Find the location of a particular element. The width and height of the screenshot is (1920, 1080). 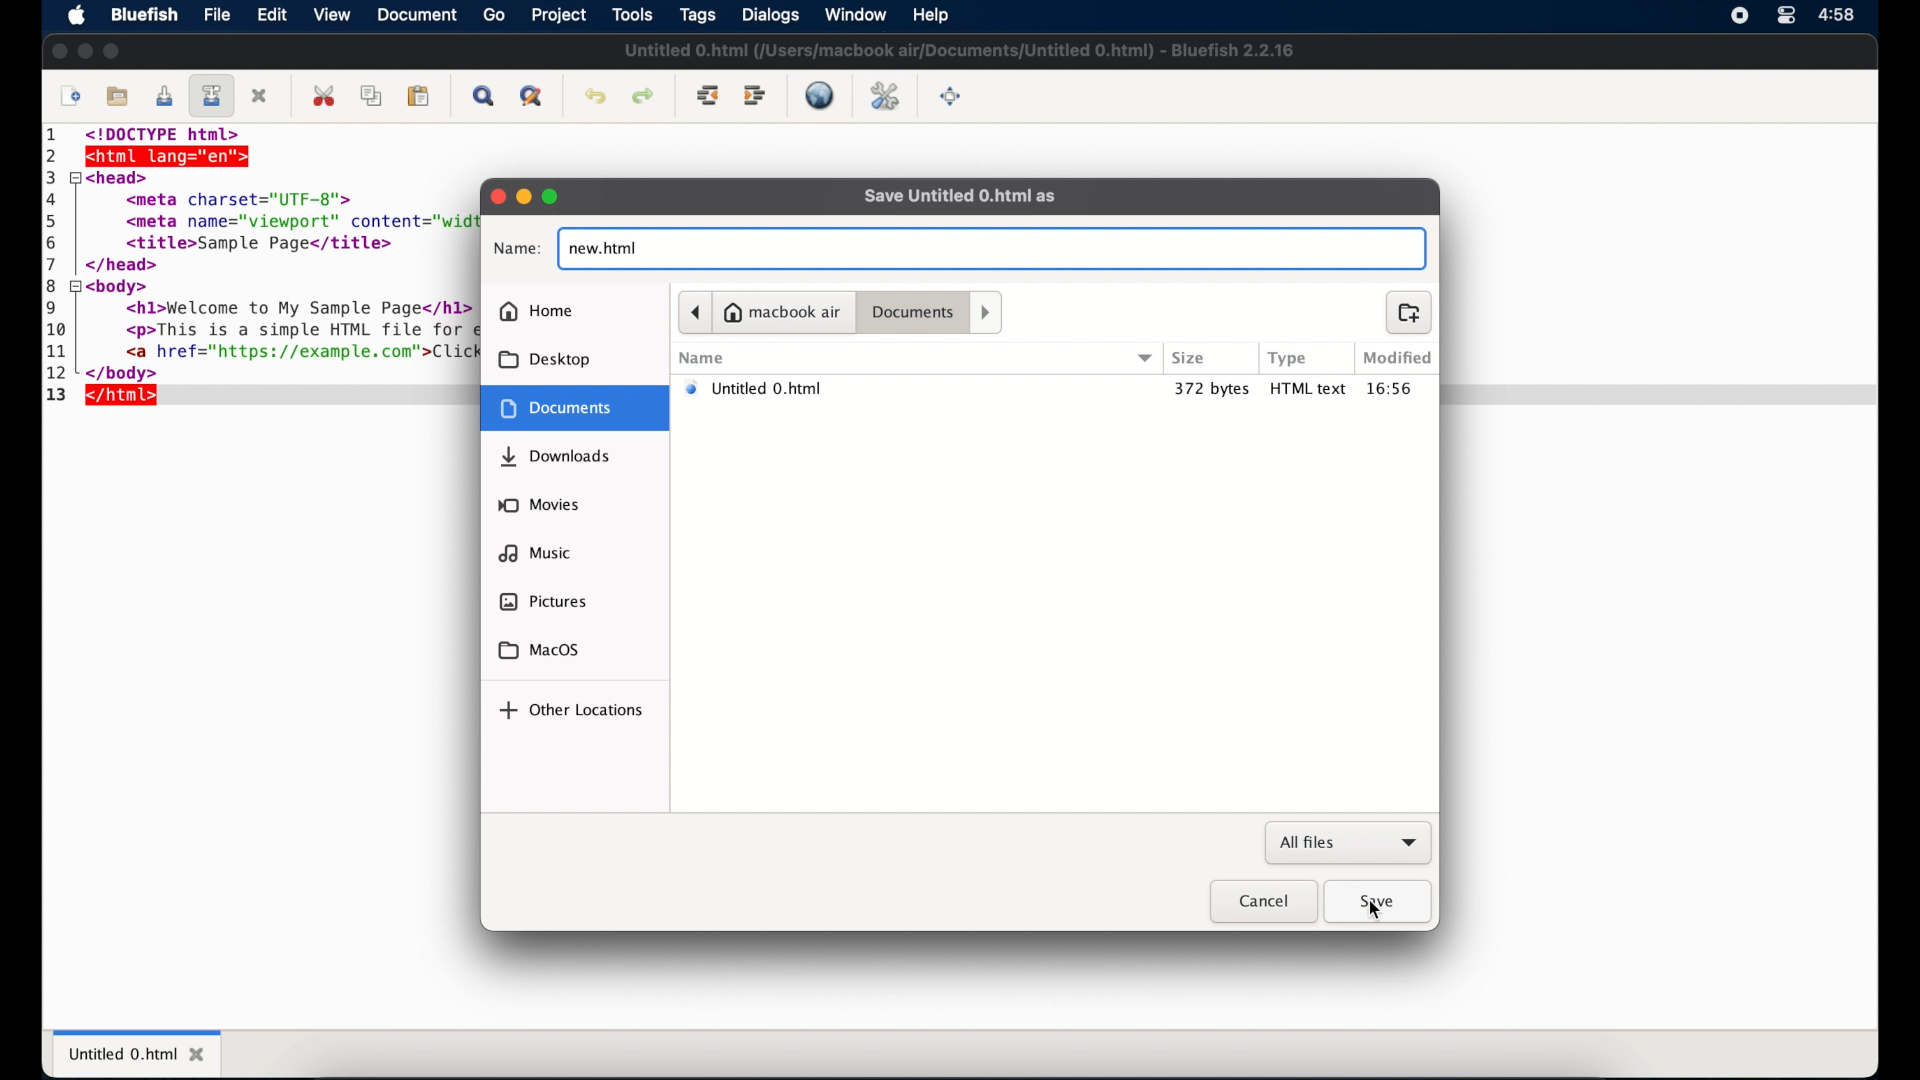

unindent is located at coordinates (709, 95).